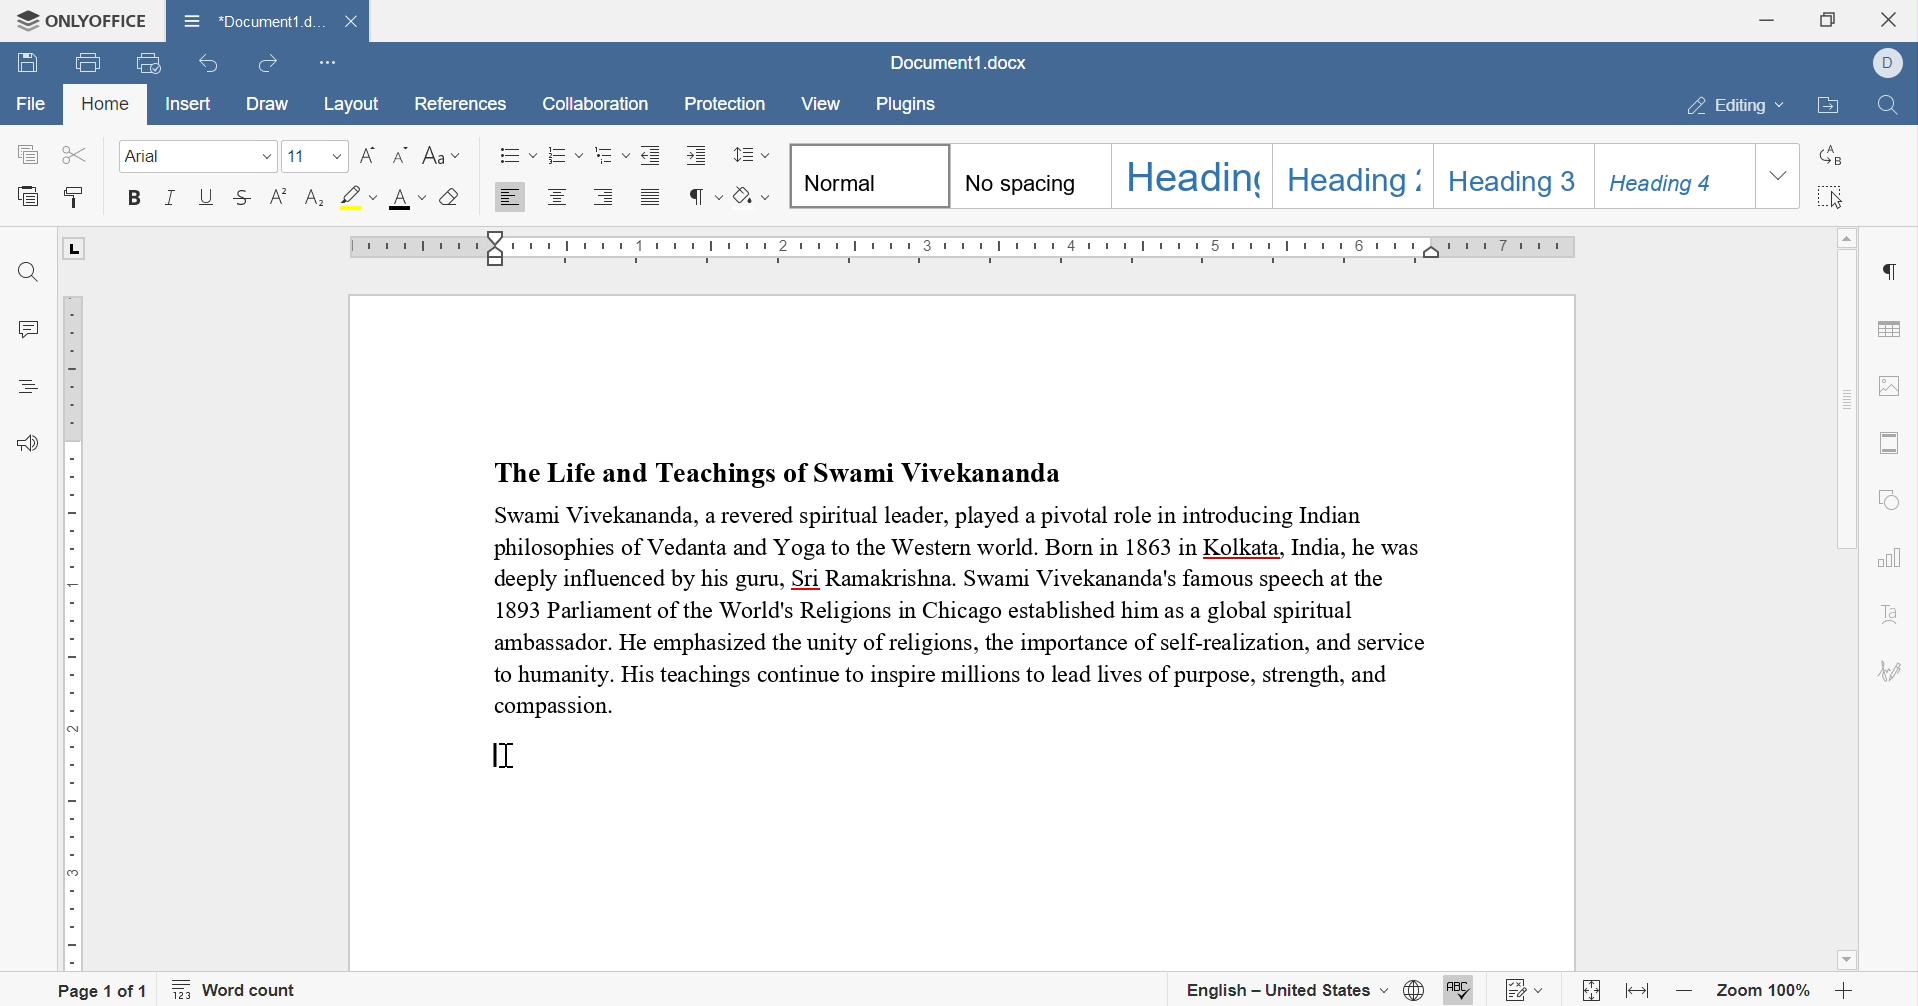 This screenshot has height=1006, width=1918. I want to click on clear style, so click(451, 196).